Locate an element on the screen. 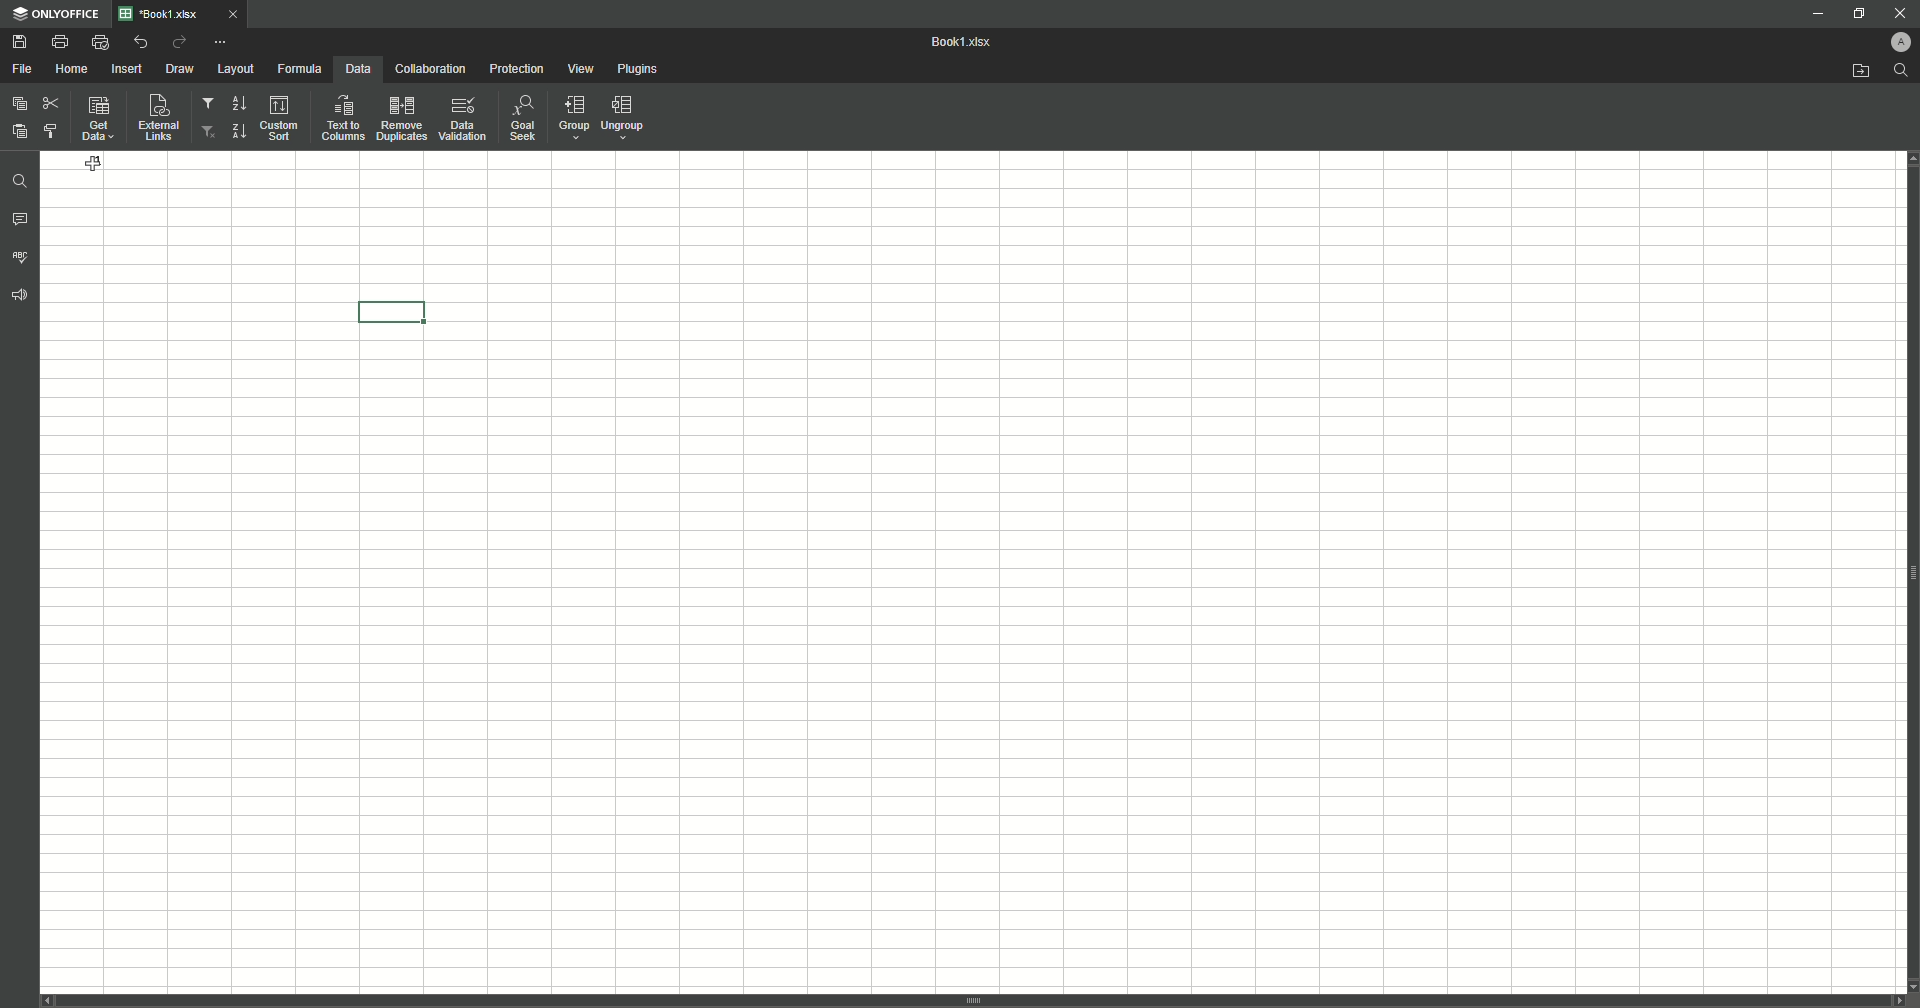 This screenshot has width=1920, height=1008. Find is located at coordinates (1901, 70).